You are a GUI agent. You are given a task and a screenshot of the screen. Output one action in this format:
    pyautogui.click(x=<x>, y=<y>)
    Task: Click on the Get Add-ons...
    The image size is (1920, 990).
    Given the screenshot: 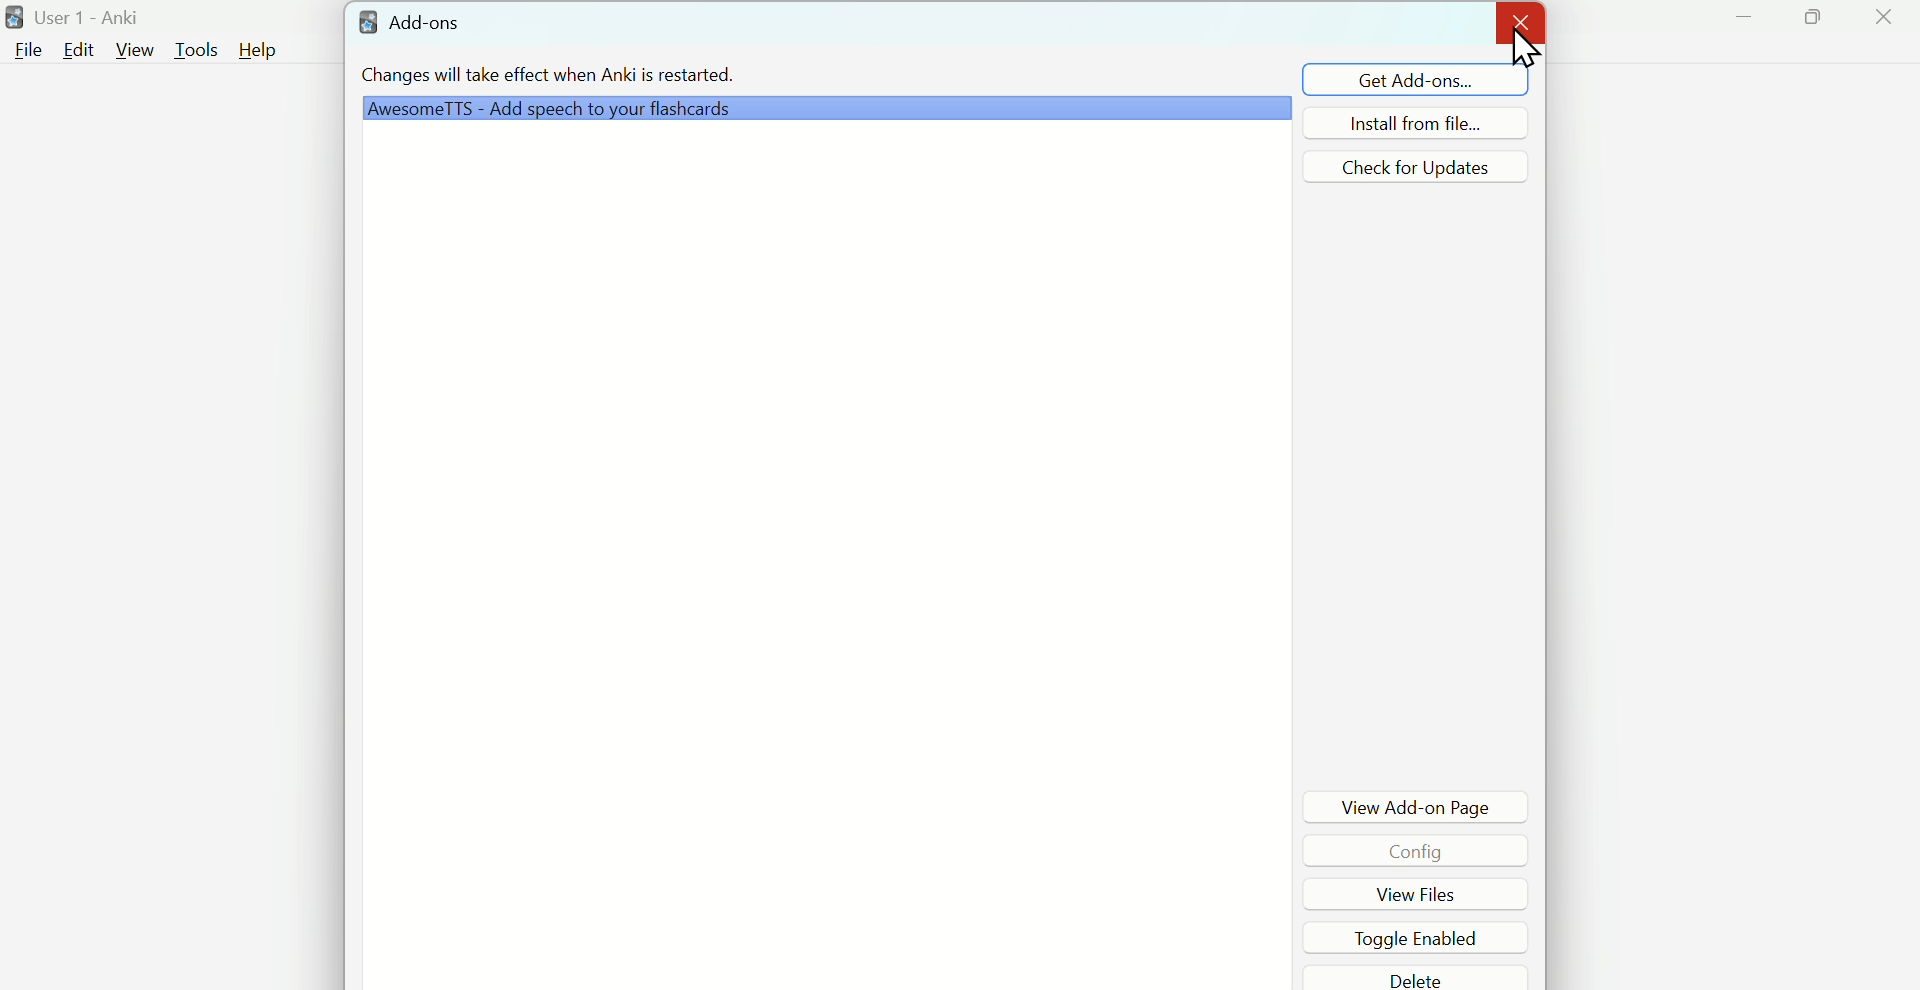 What is the action you would take?
    pyautogui.click(x=1393, y=78)
    